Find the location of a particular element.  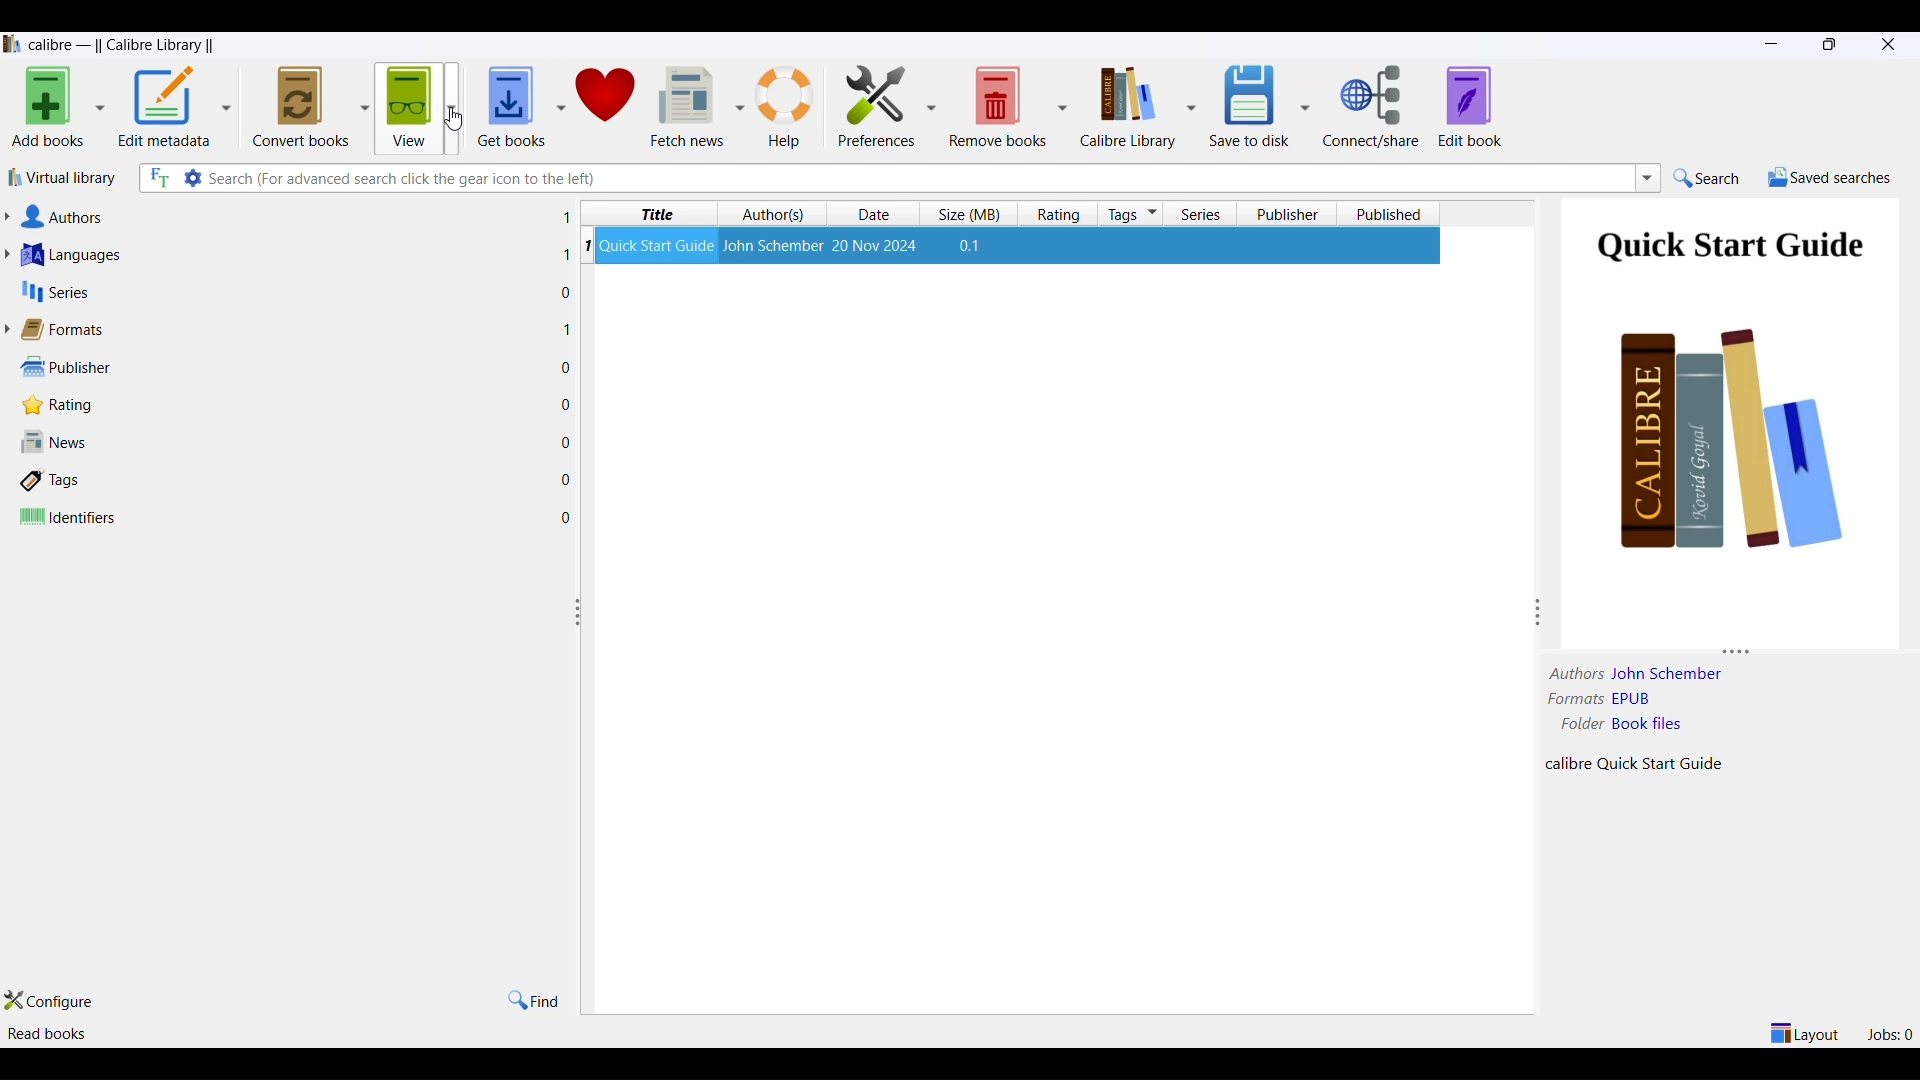

convert books is located at coordinates (295, 106).